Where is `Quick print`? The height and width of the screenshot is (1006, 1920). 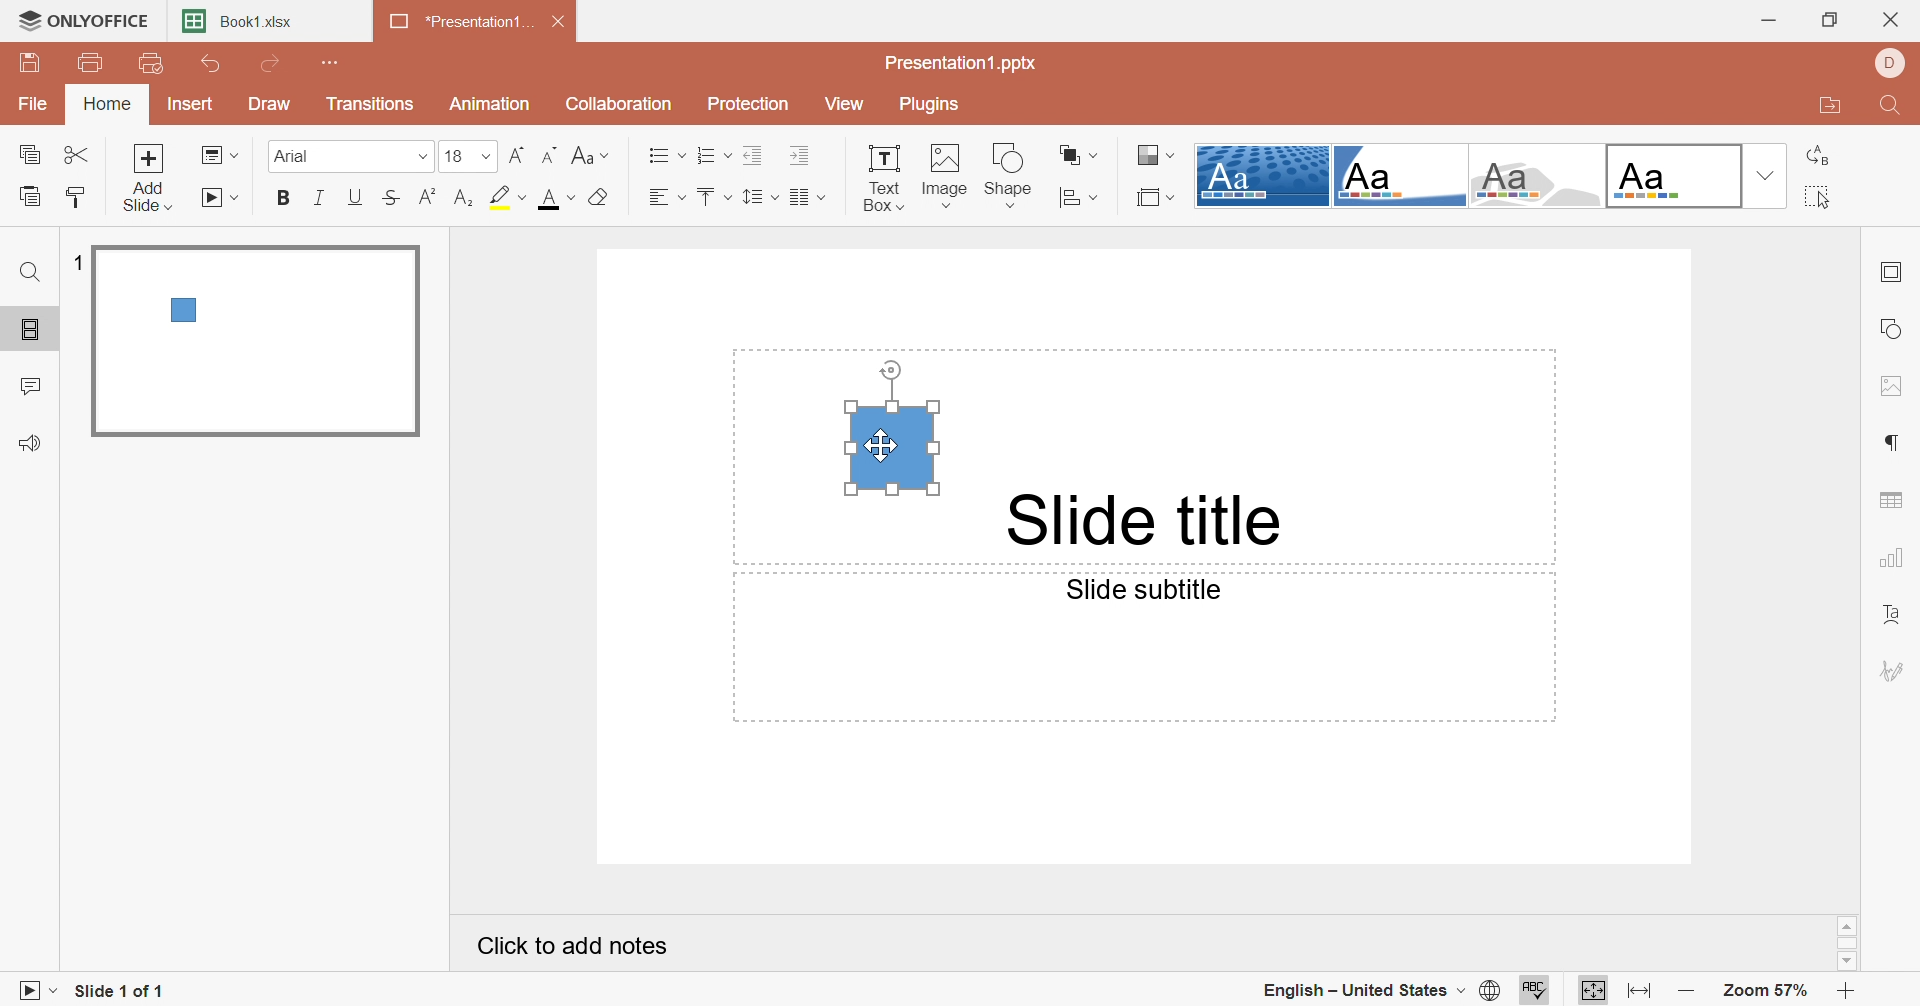
Quick print is located at coordinates (153, 65).